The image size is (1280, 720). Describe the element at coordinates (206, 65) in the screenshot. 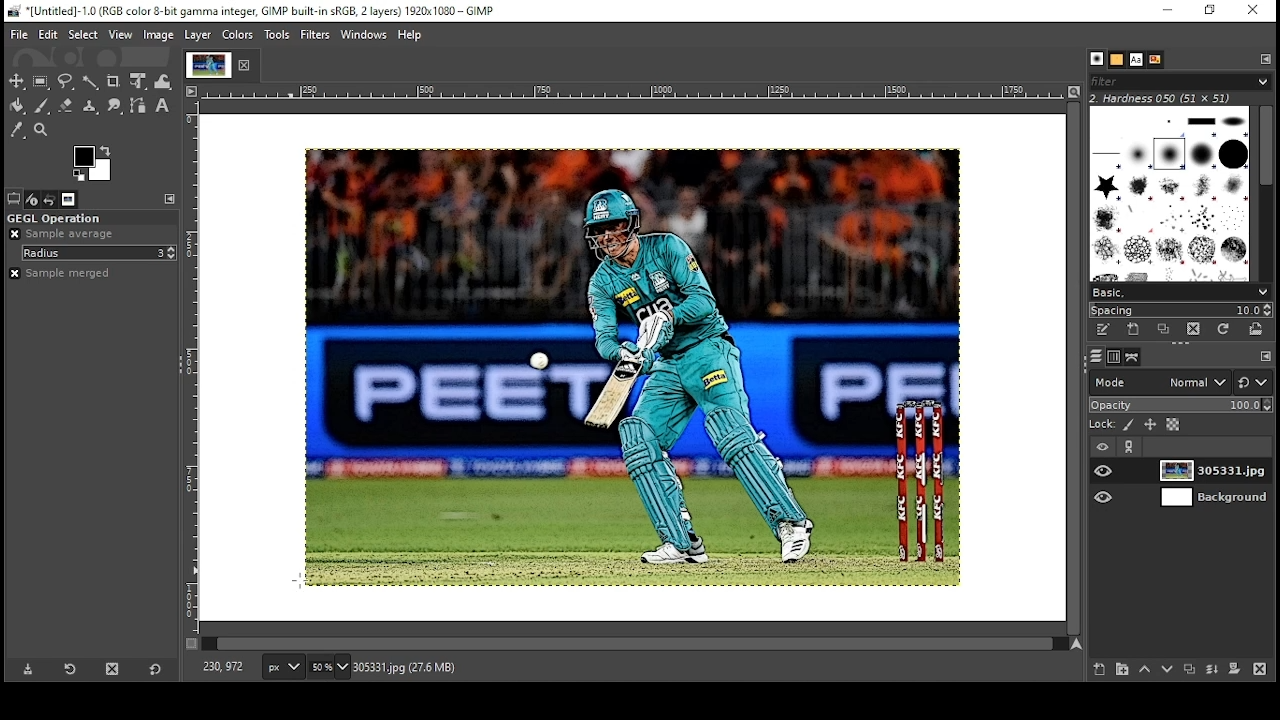

I see `tab` at that location.